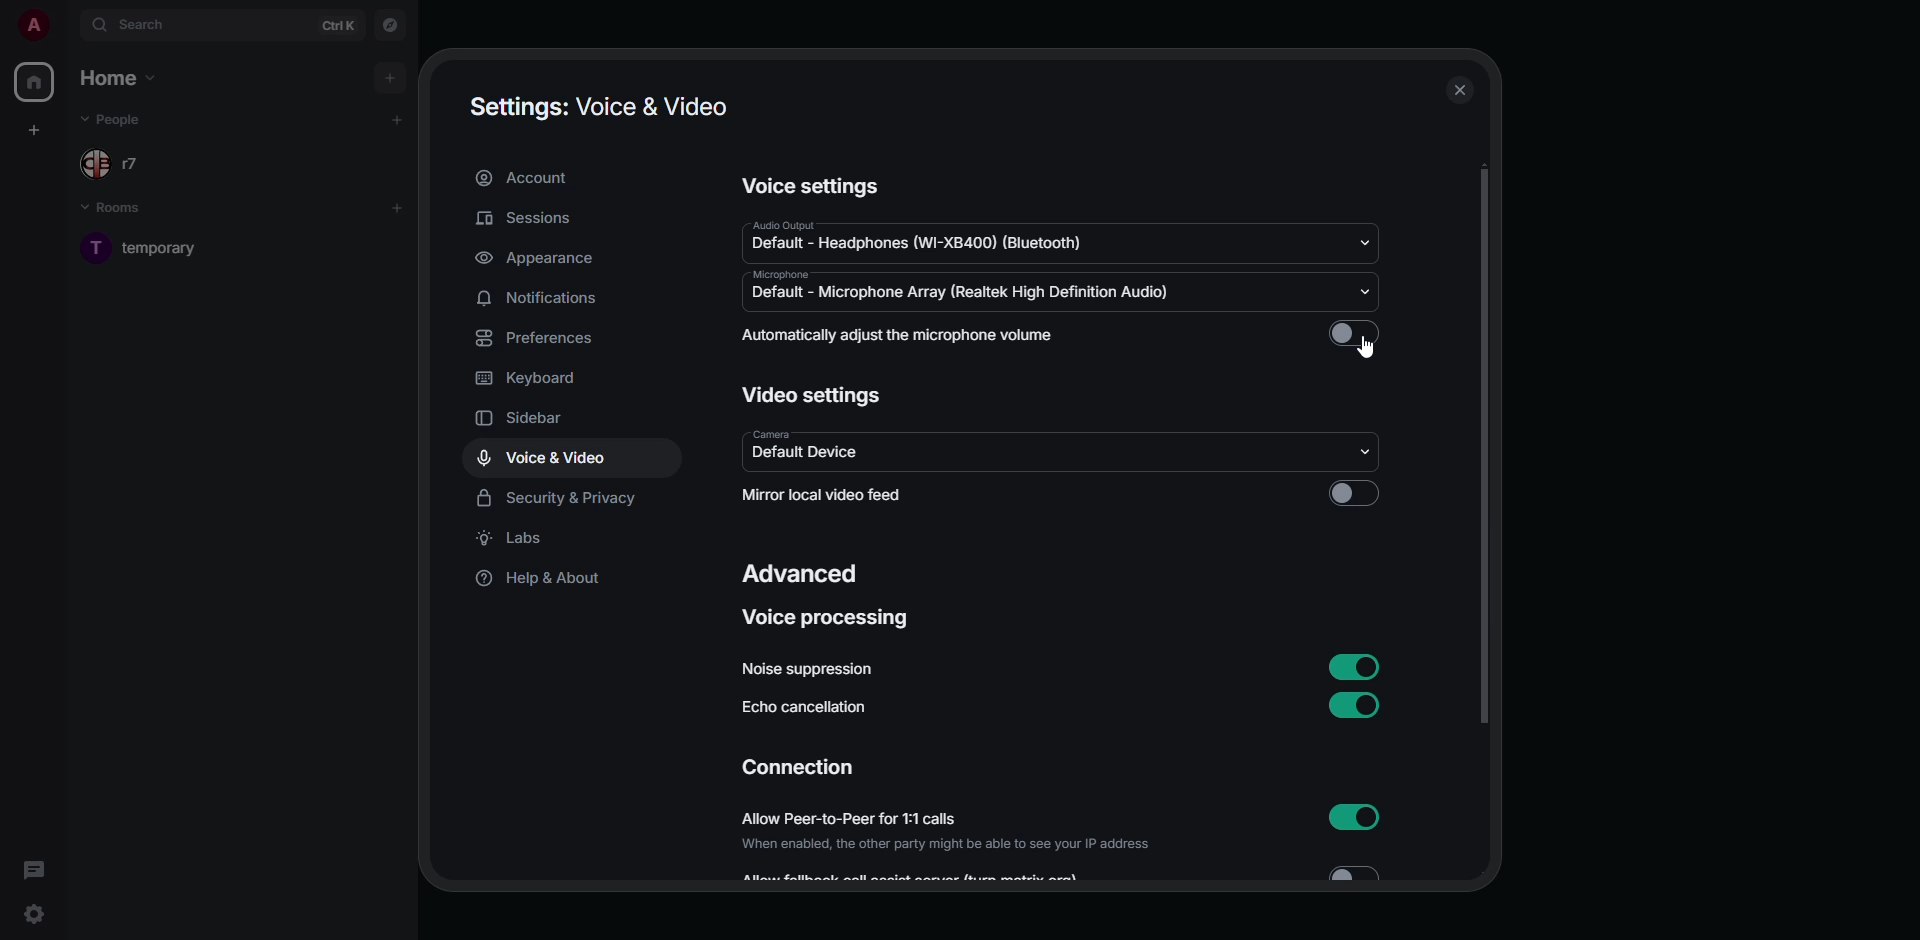 This screenshot has width=1920, height=940. I want to click on add, so click(398, 118).